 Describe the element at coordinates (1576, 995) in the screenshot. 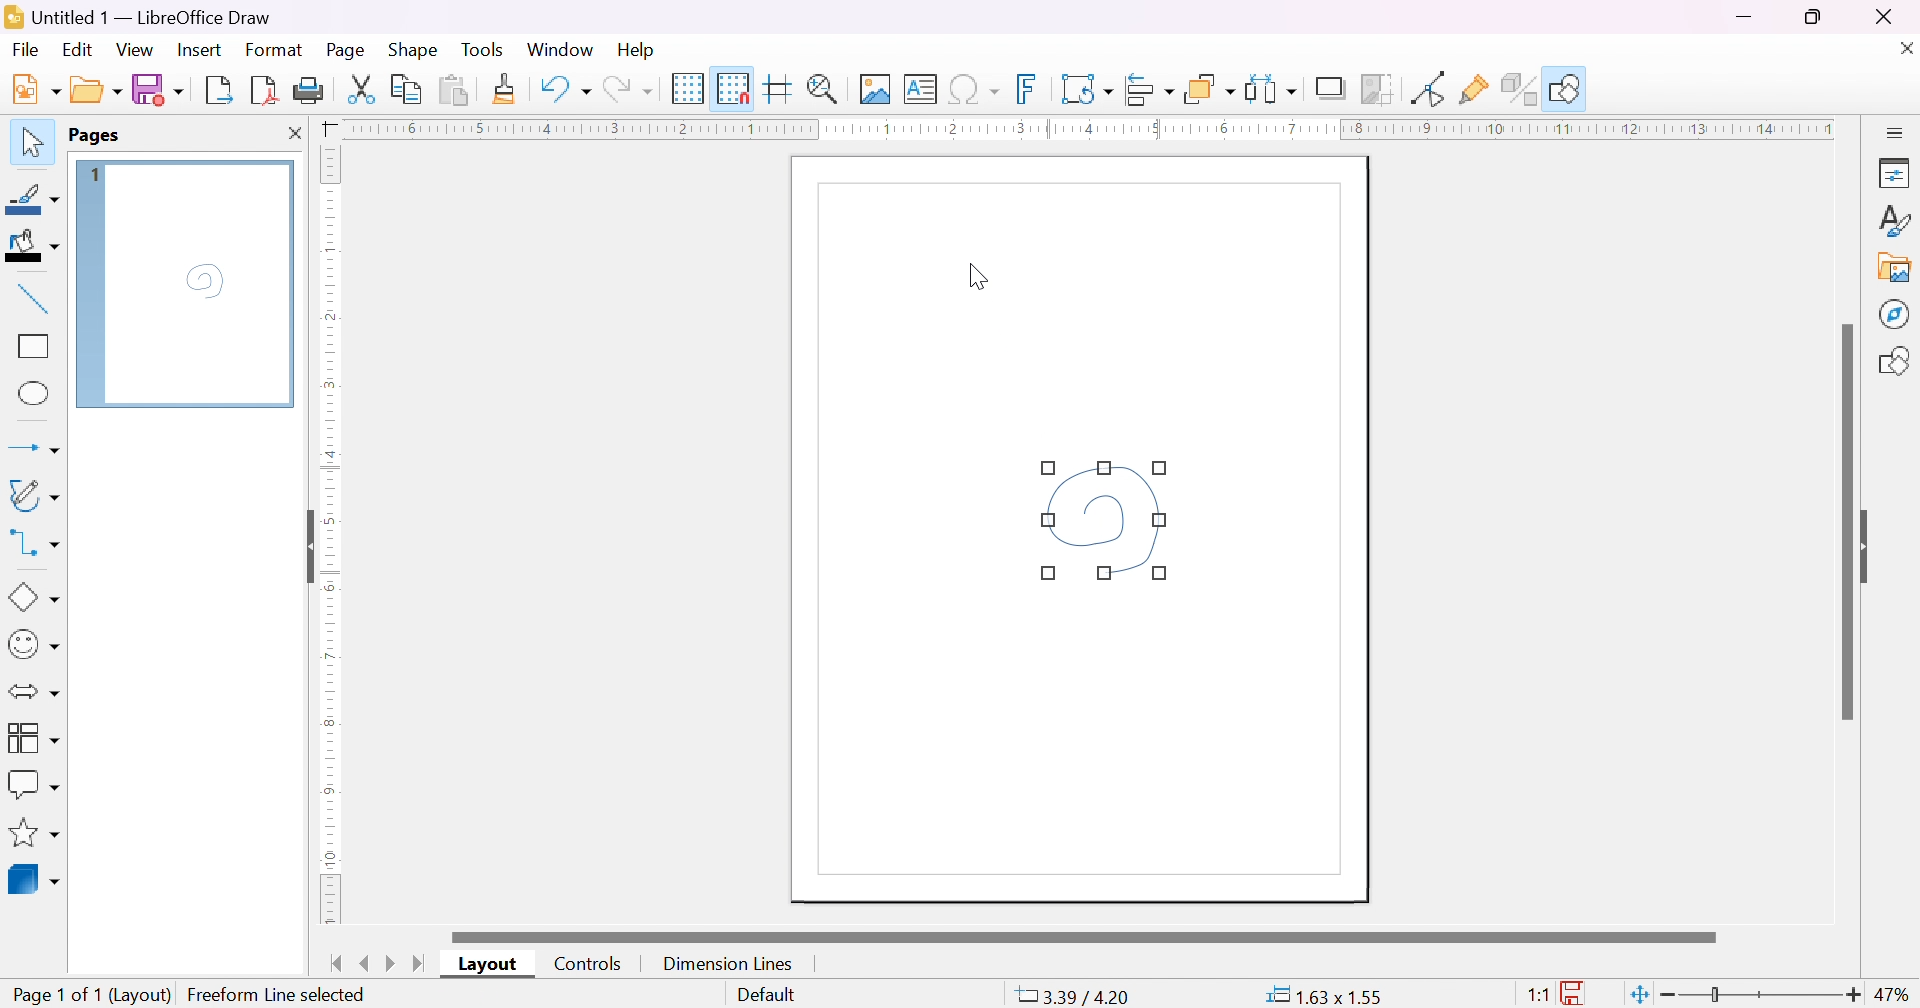

I see `the documents has not been modified since the last file.` at that location.